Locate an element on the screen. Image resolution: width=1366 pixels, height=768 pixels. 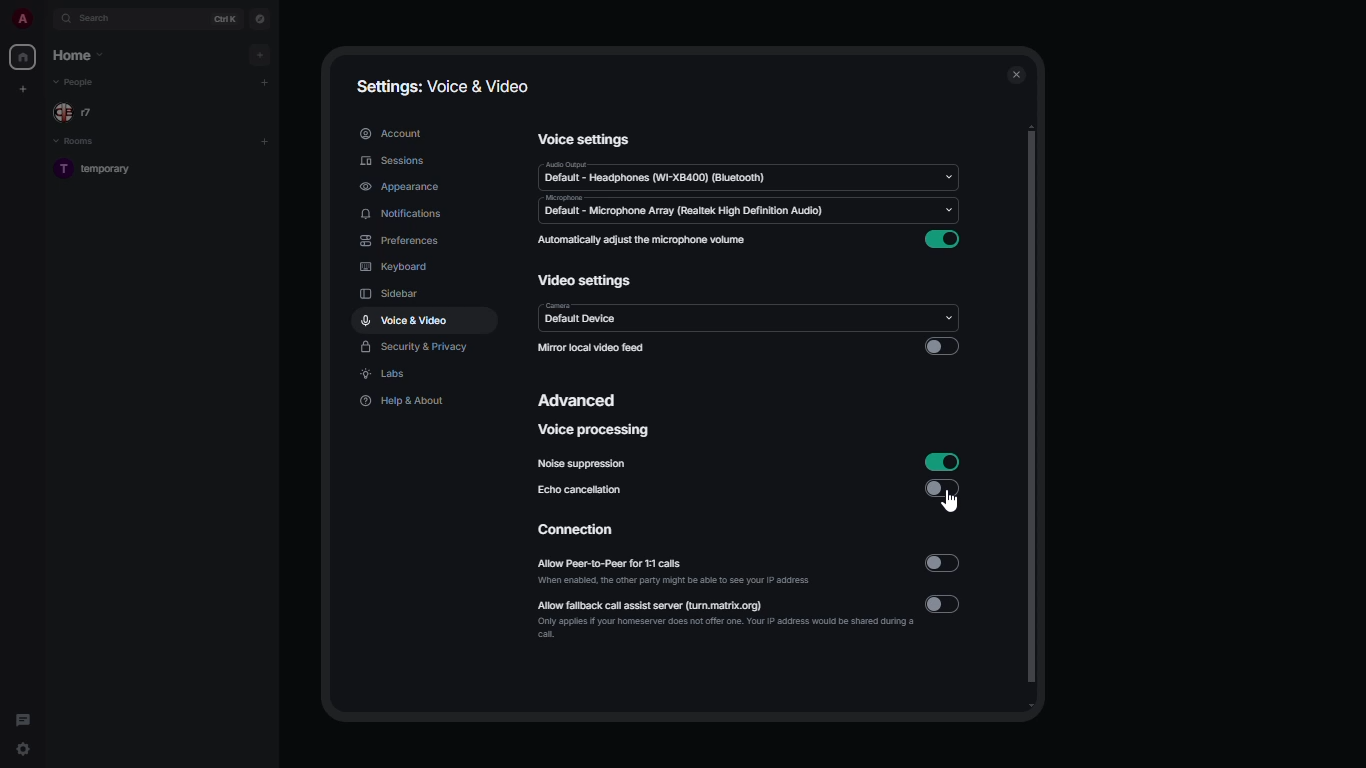
camera default is located at coordinates (580, 315).